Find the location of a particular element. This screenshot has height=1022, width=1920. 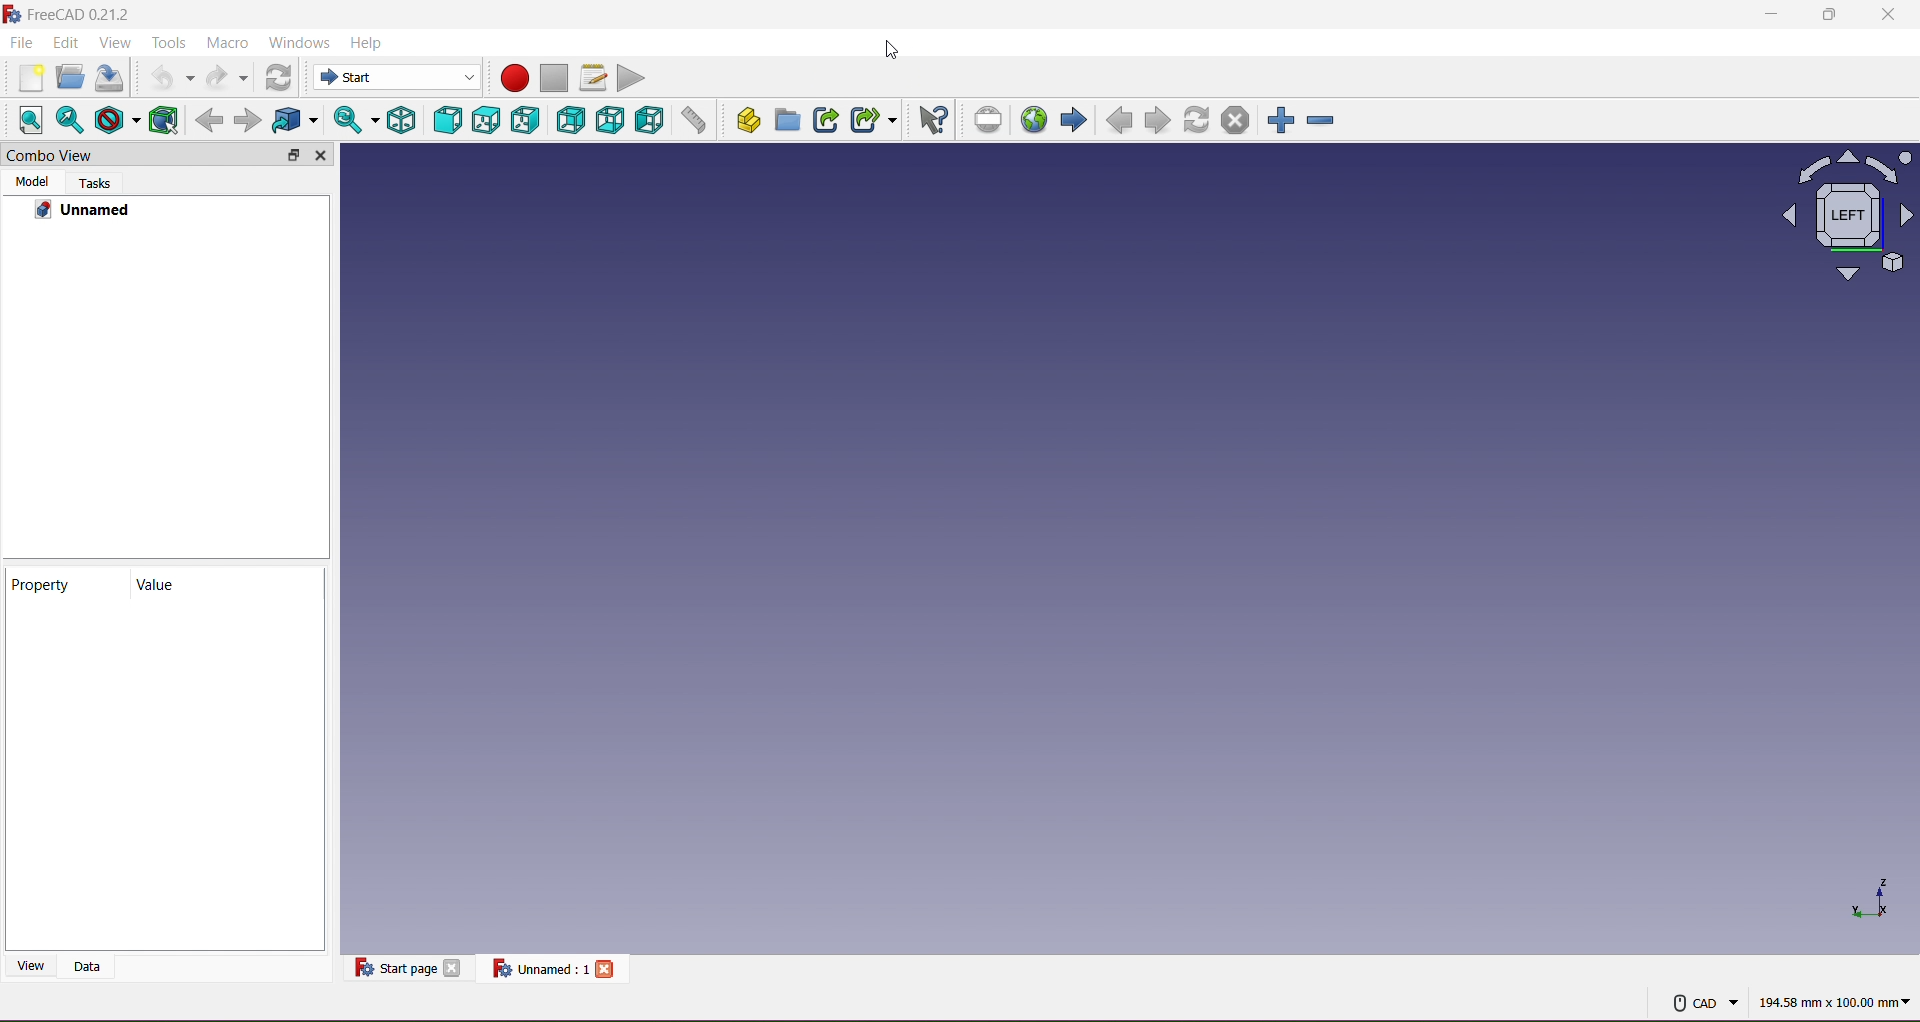

Wireframe is located at coordinates (163, 119).